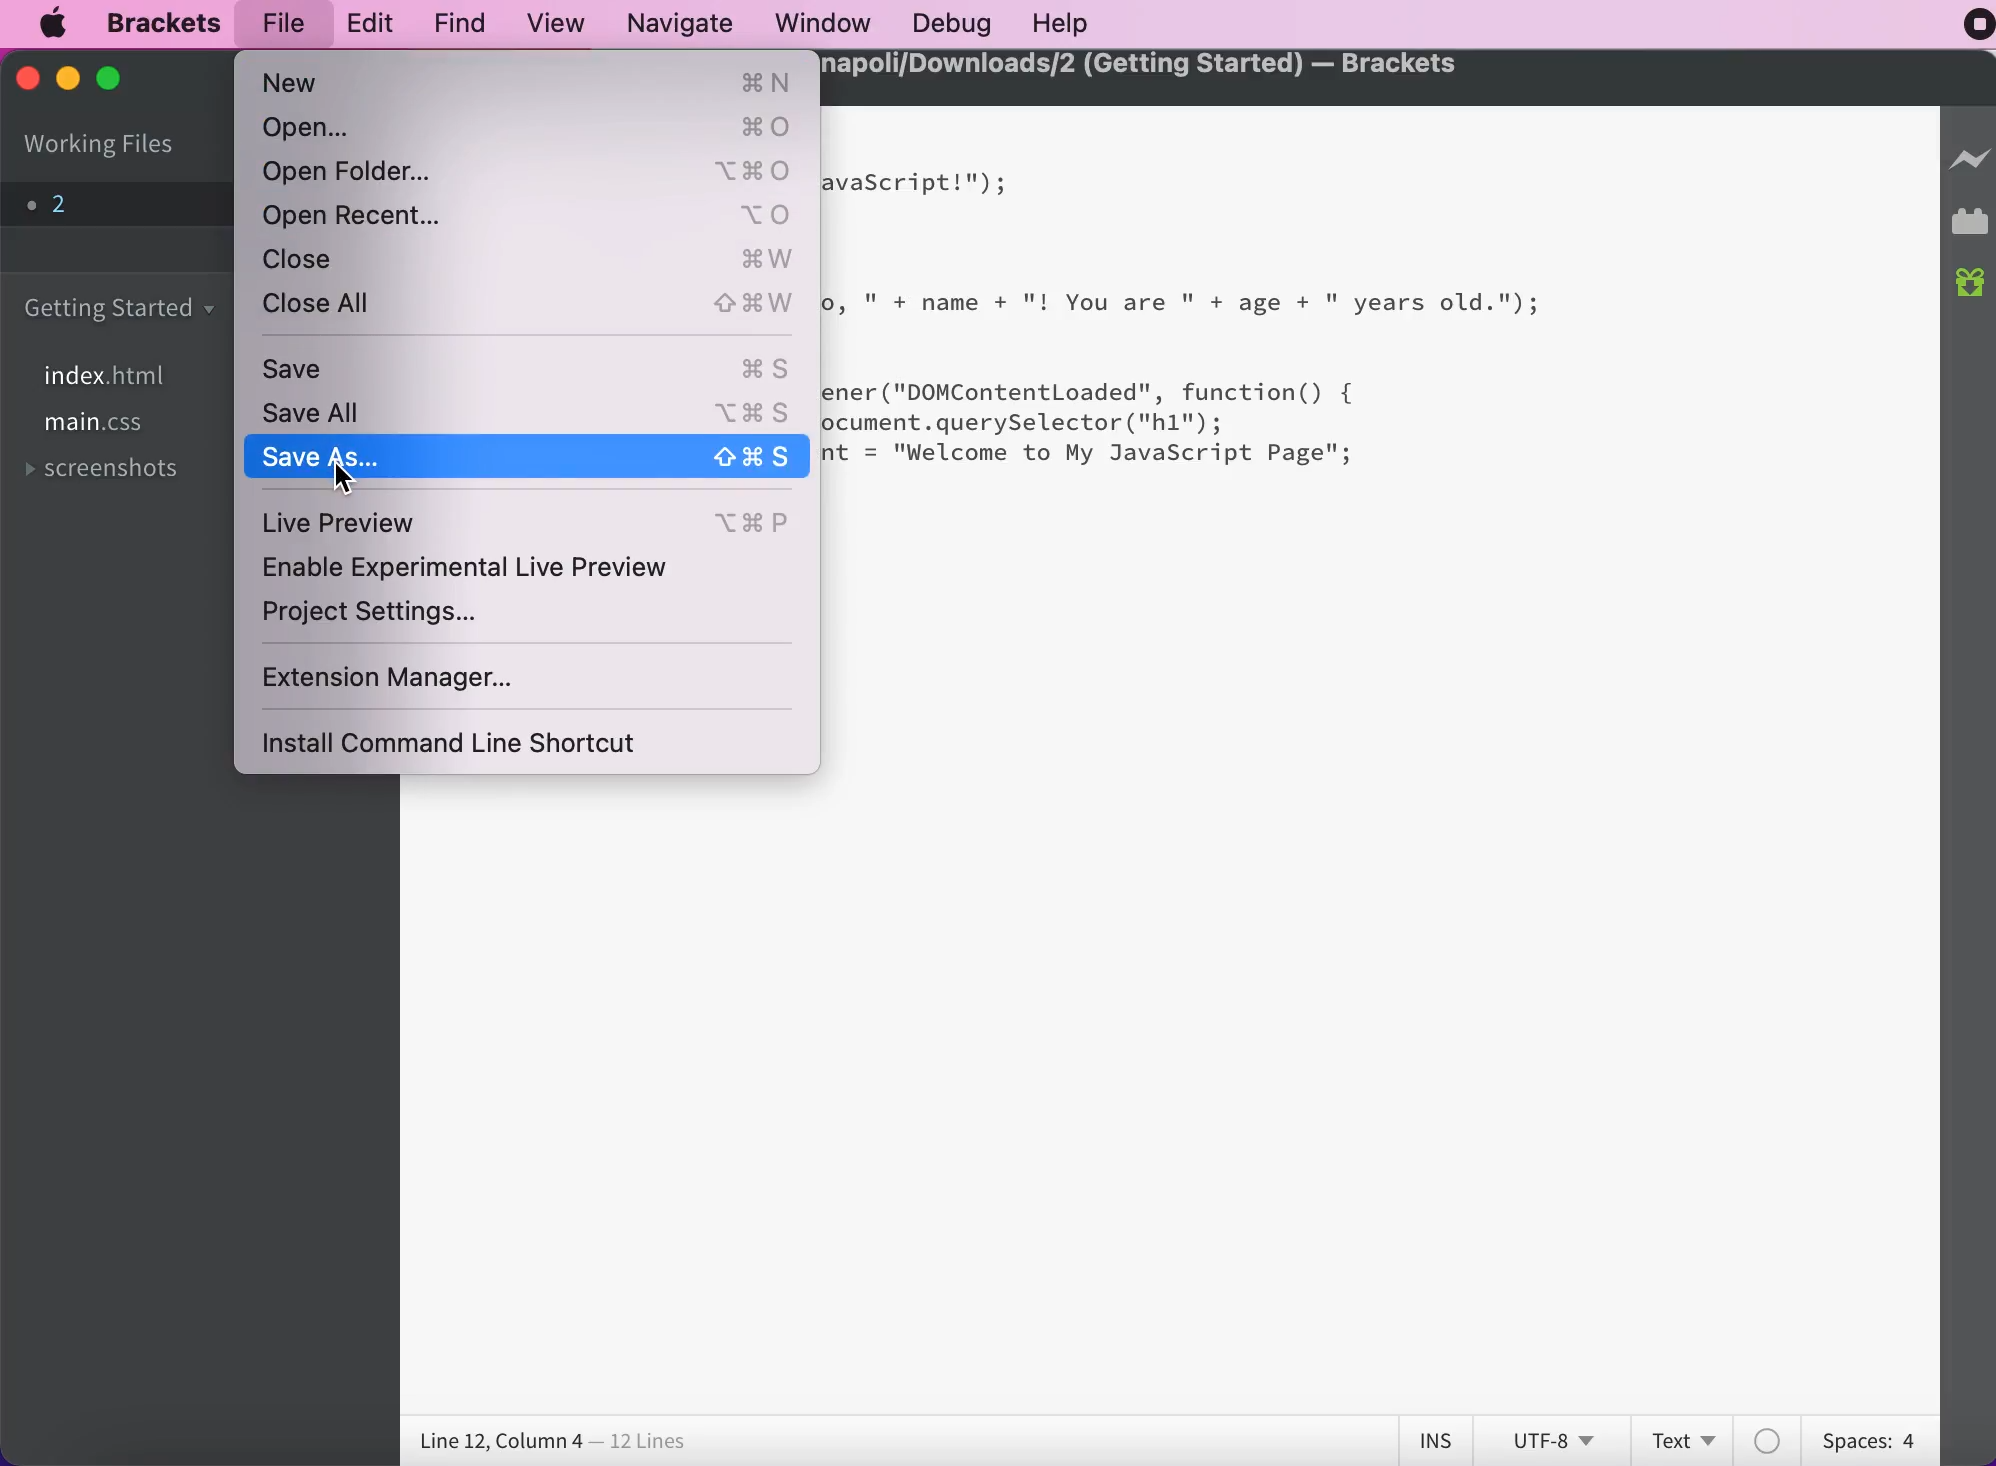 Image resolution: width=1996 pixels, height=1466 pixels. What do you see at coordinates (125, 307) in the screenshot?
I see `getting started folder` at bounding box center [125, 307].